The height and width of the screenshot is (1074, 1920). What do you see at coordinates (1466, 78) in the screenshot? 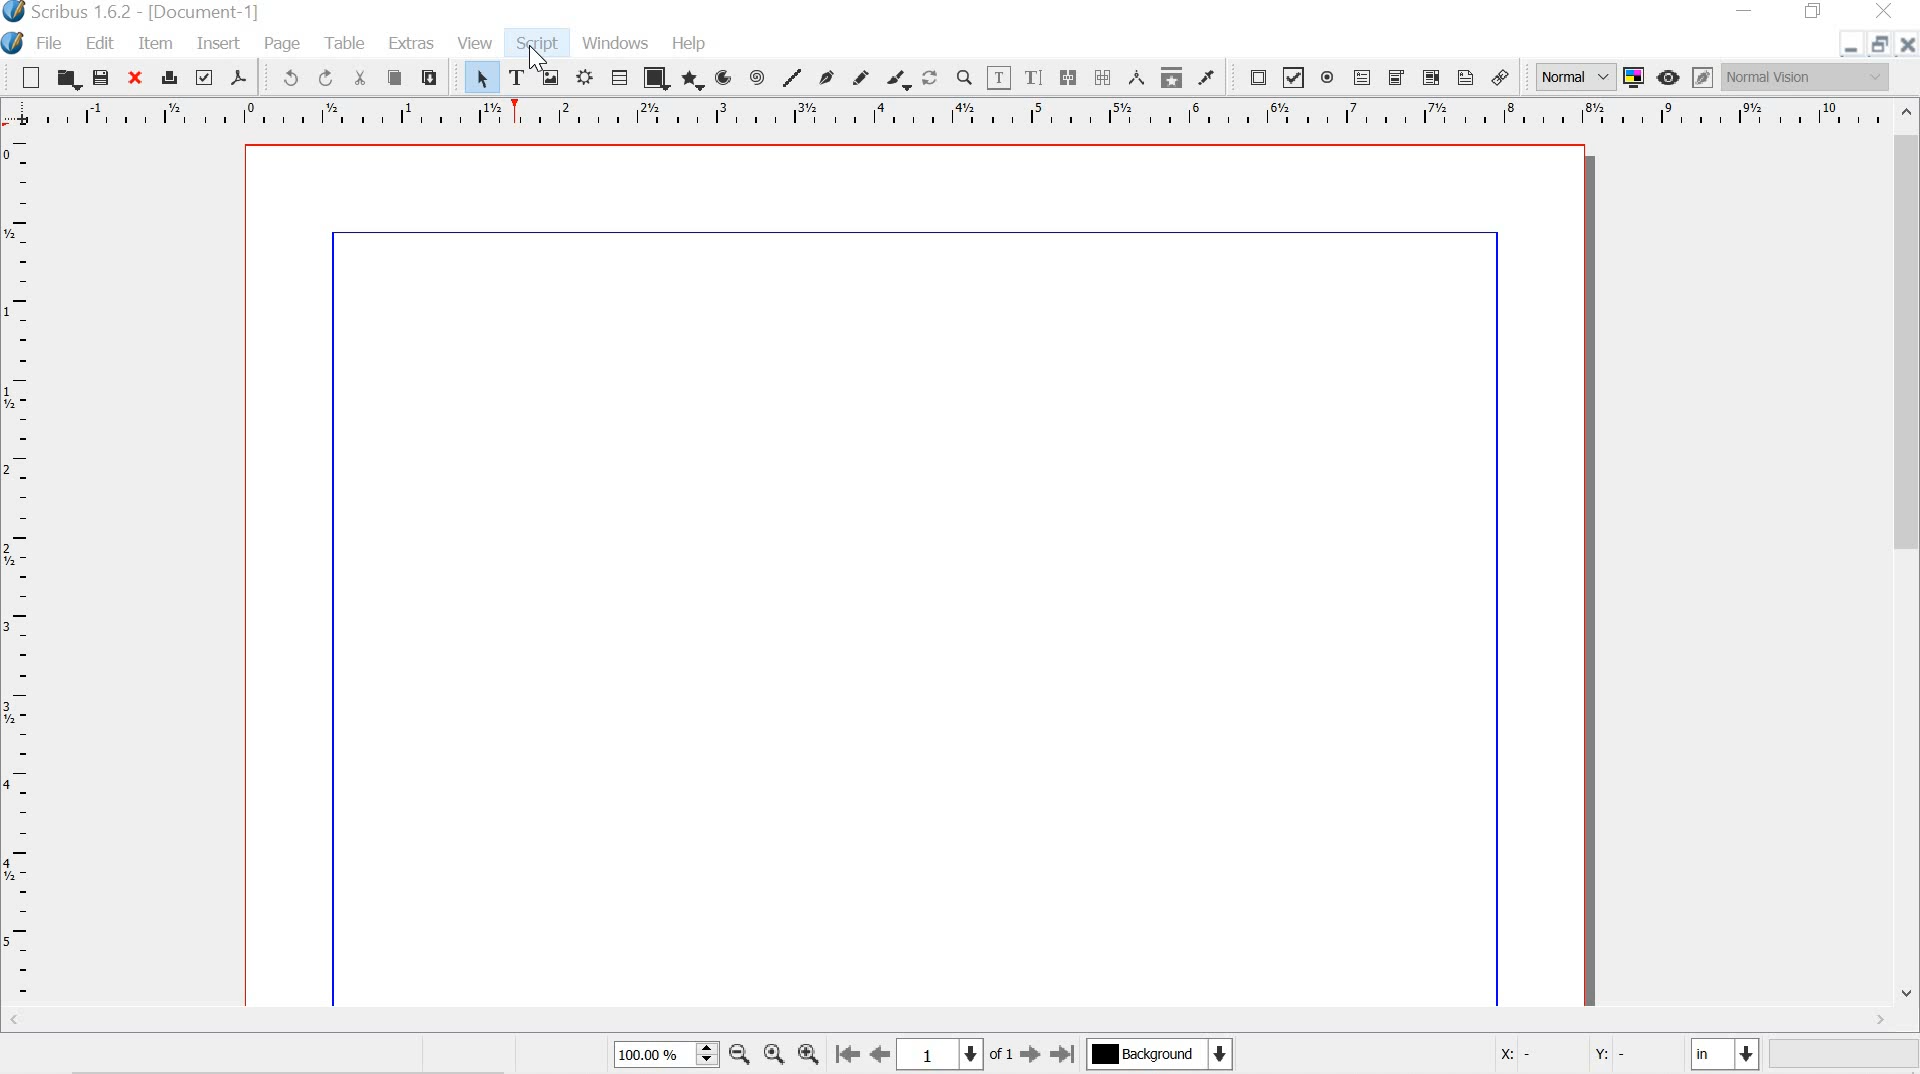
I see `text annotation` at bounding box center [1466, 78].